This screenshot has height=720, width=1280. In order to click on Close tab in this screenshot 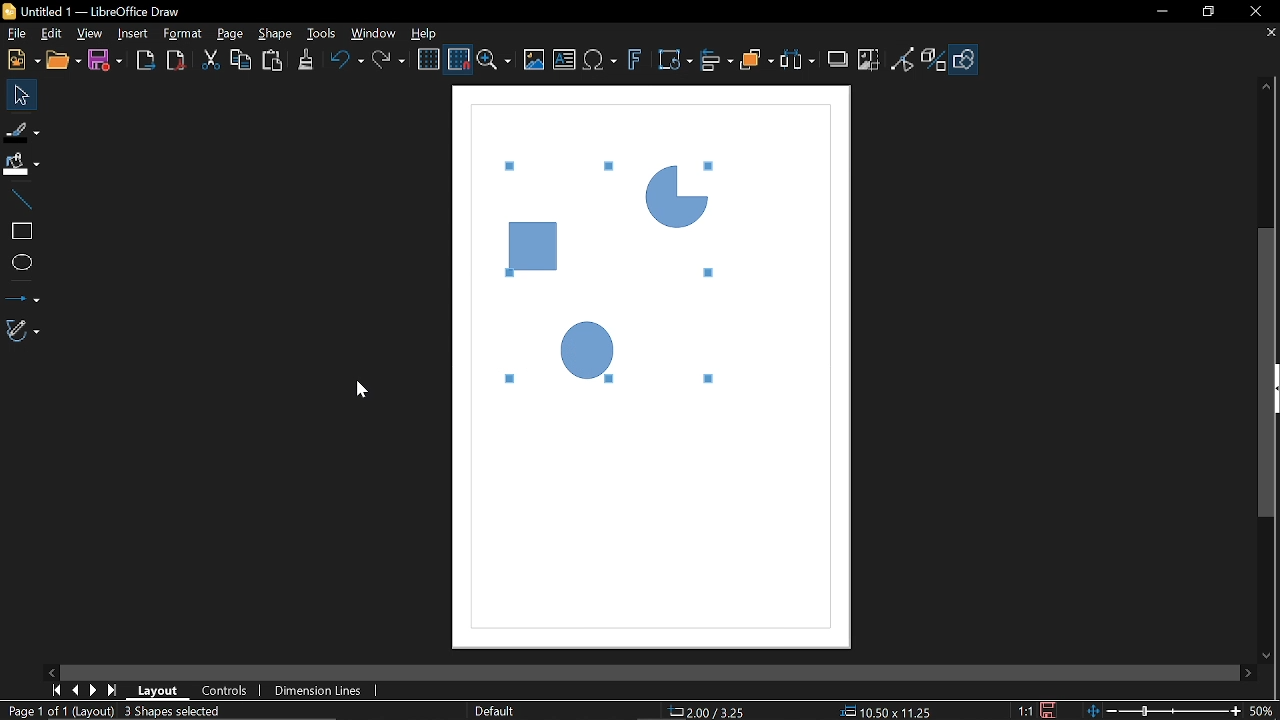, I will do `click(1270, 33)`.